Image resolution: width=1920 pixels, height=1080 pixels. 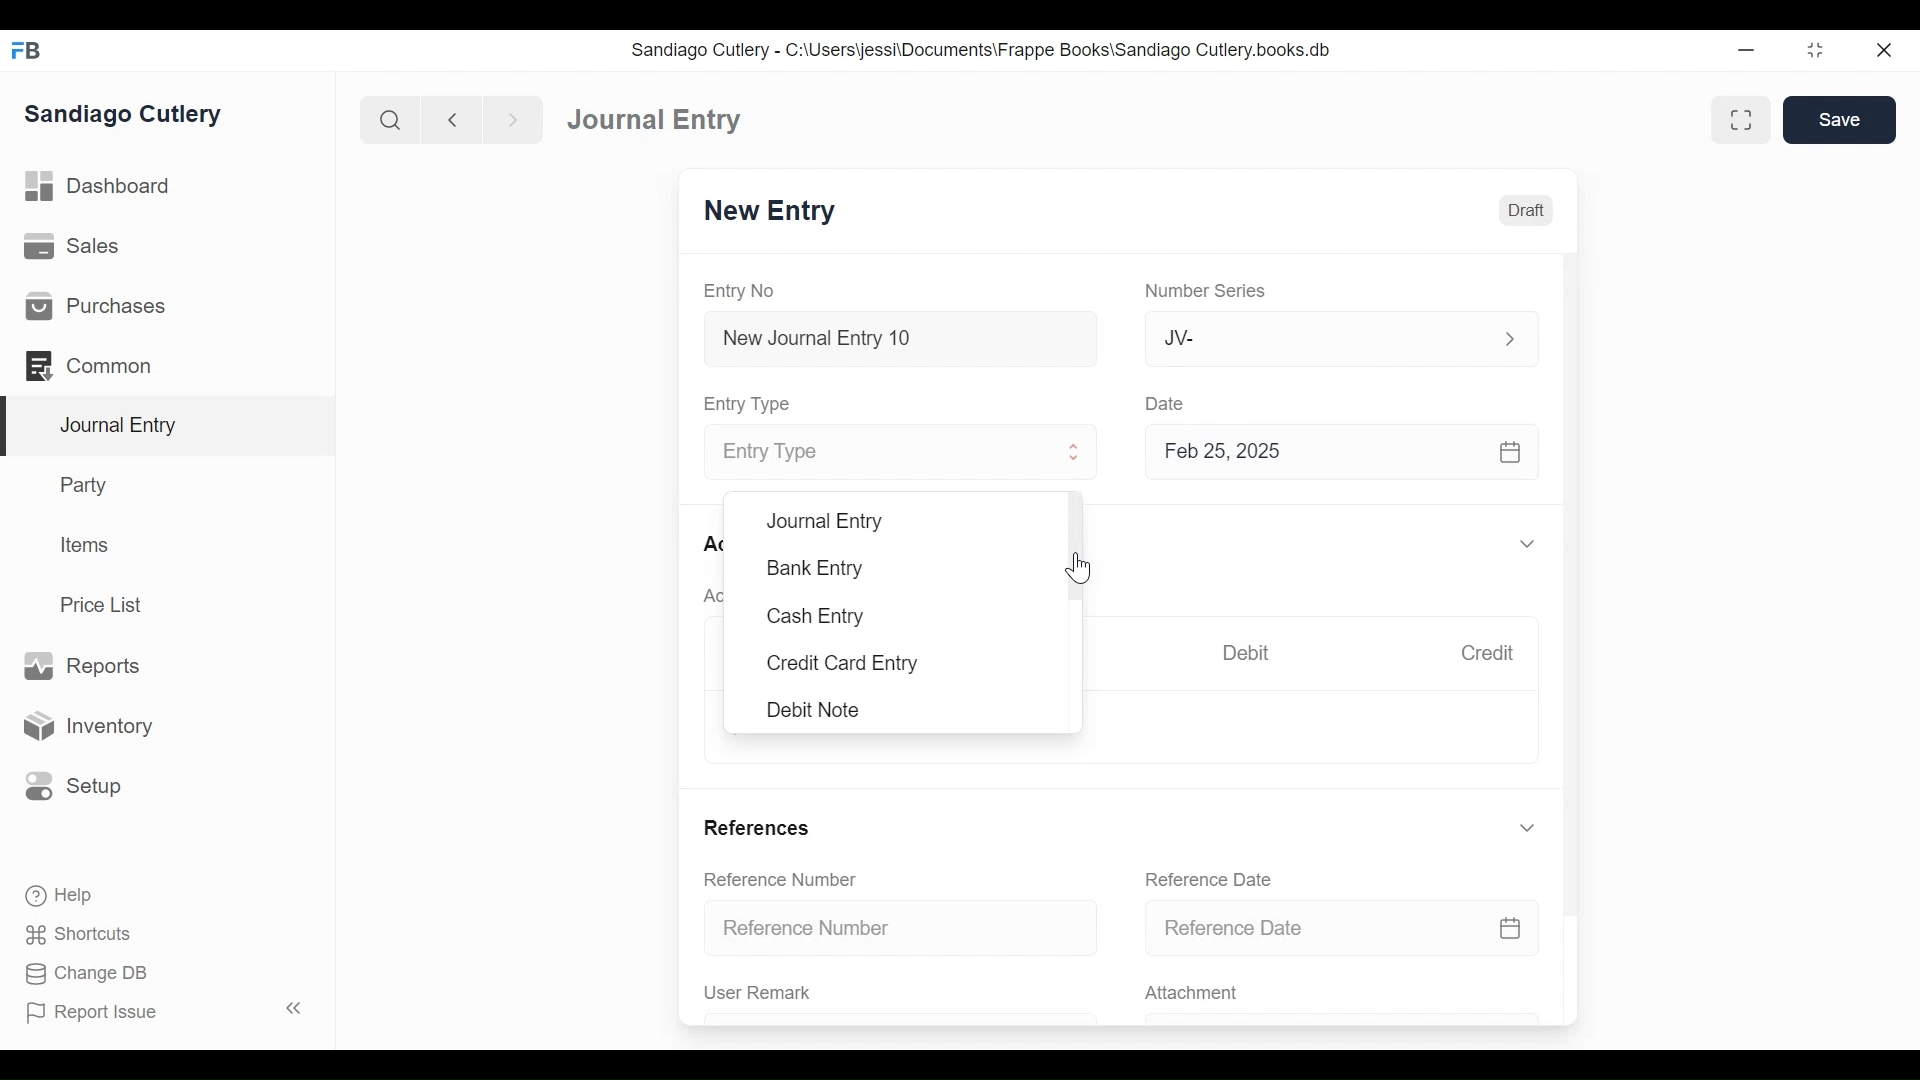 I want to click on Vertical scroll bar, so click(x=1081, y=548).